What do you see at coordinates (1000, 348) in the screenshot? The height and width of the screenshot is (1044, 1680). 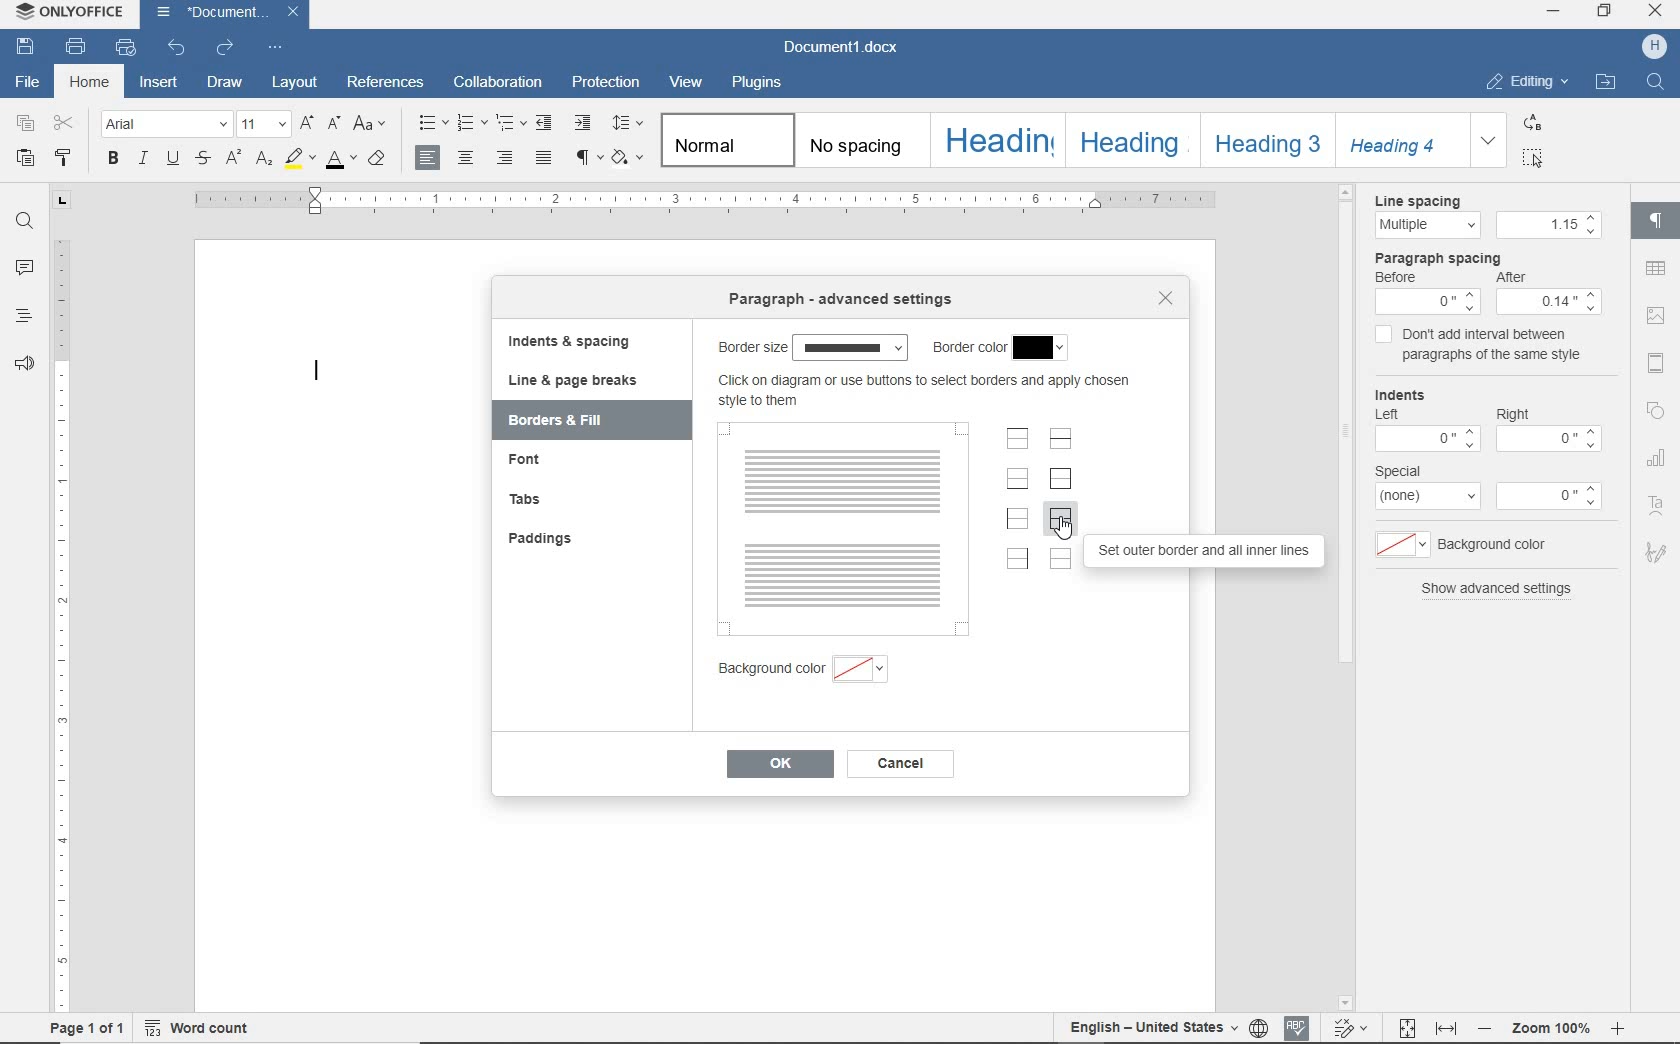 I see `border color` at bounding box center [1000, 348].